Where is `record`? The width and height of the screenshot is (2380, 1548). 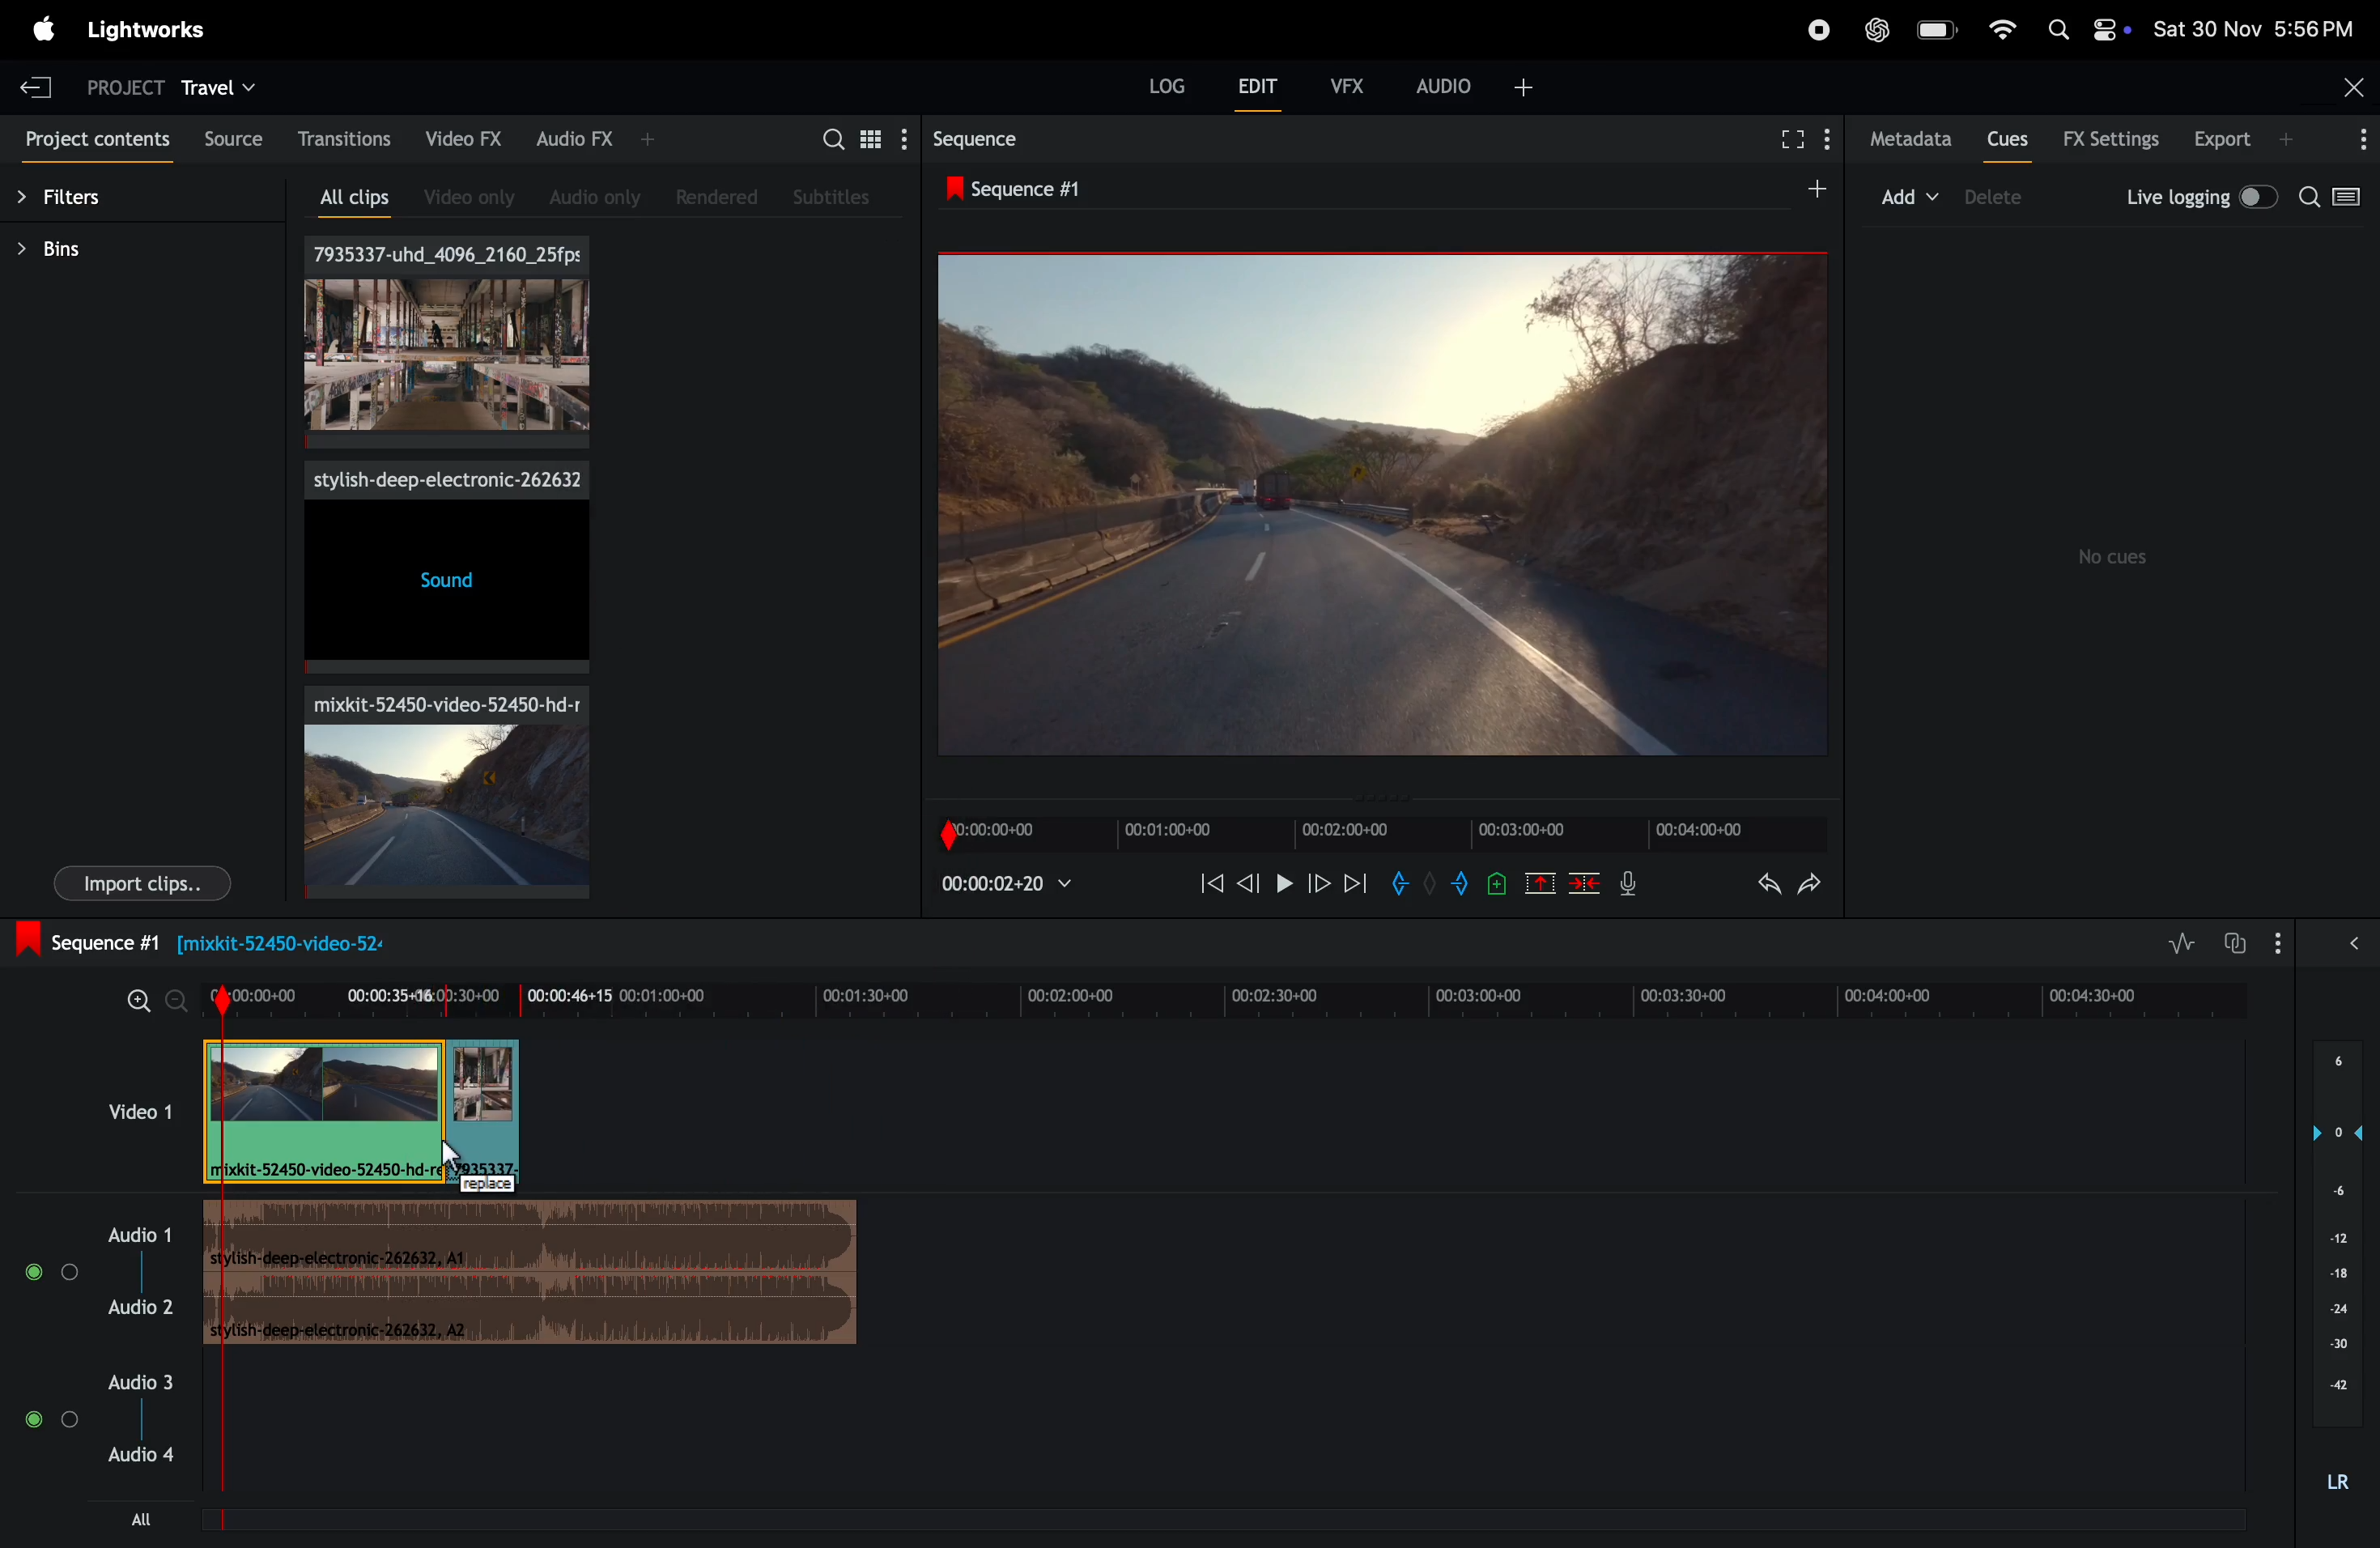
record is located at coordinates (1808, 28).